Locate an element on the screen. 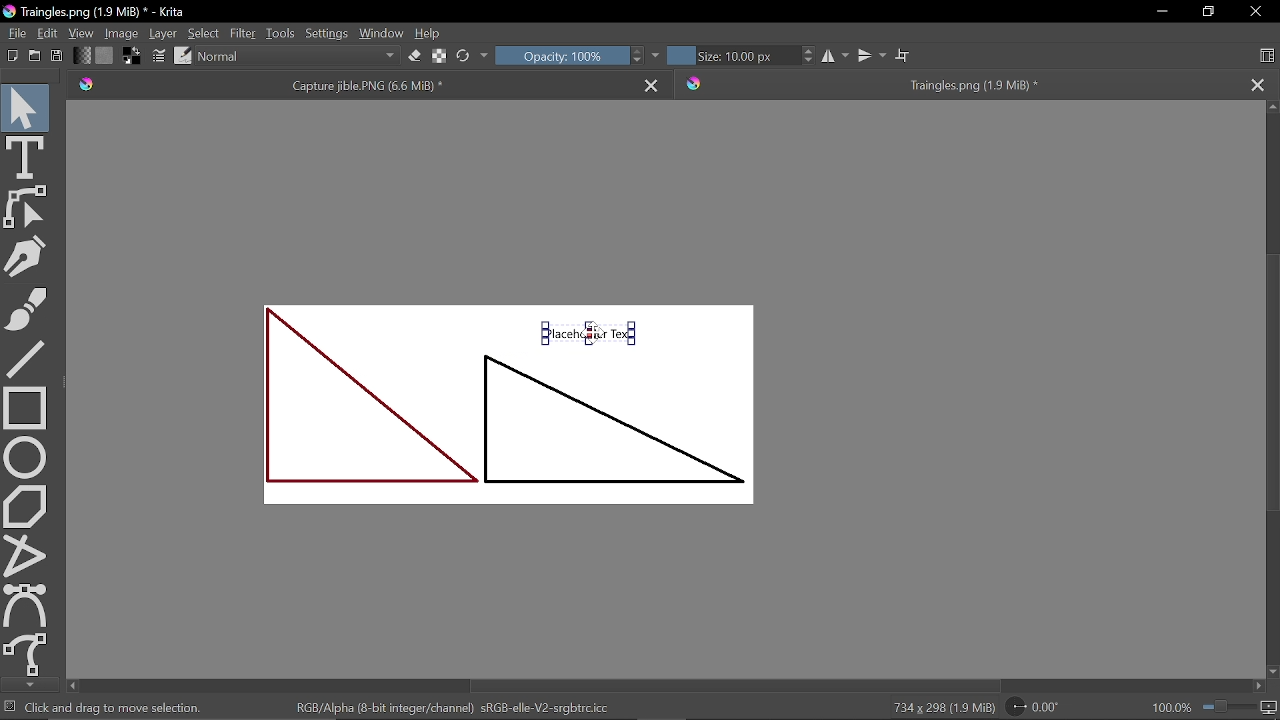 The width and height of the screenshot is (1280, 720). Polygon tool is located at coordinates (25, 507).